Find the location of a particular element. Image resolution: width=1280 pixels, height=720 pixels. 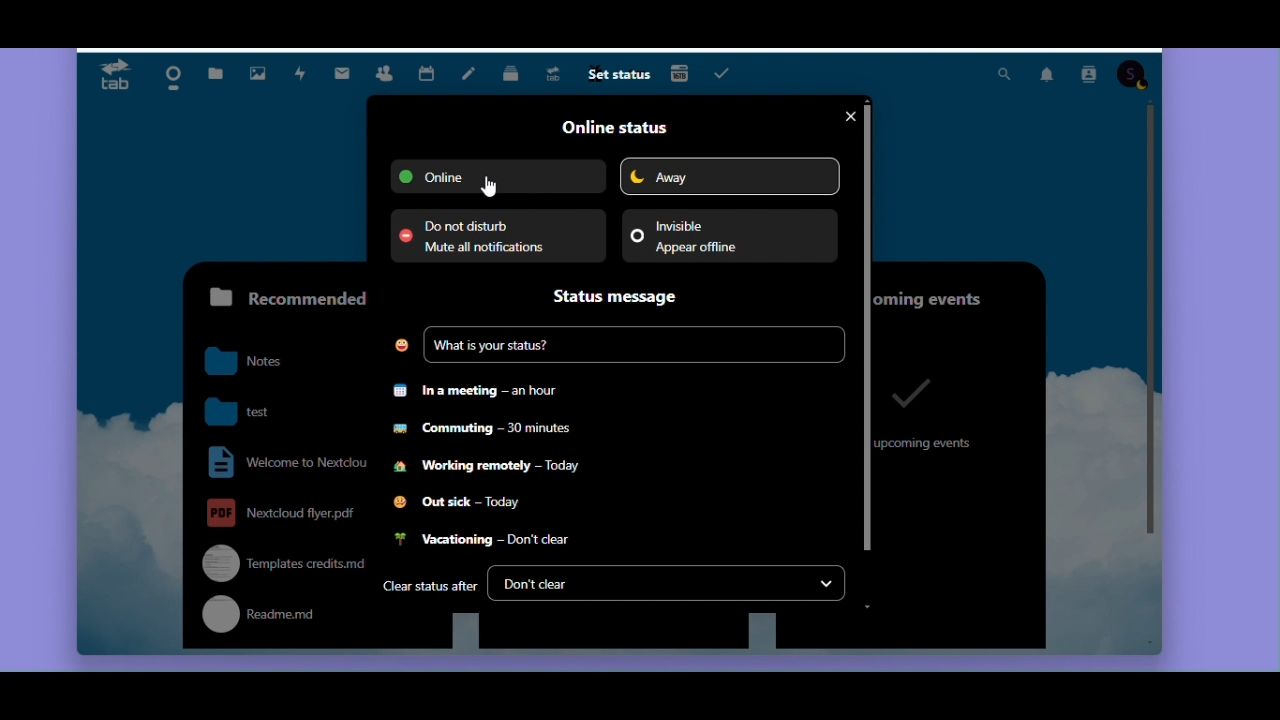

notes is located at coordinates (259, 362).